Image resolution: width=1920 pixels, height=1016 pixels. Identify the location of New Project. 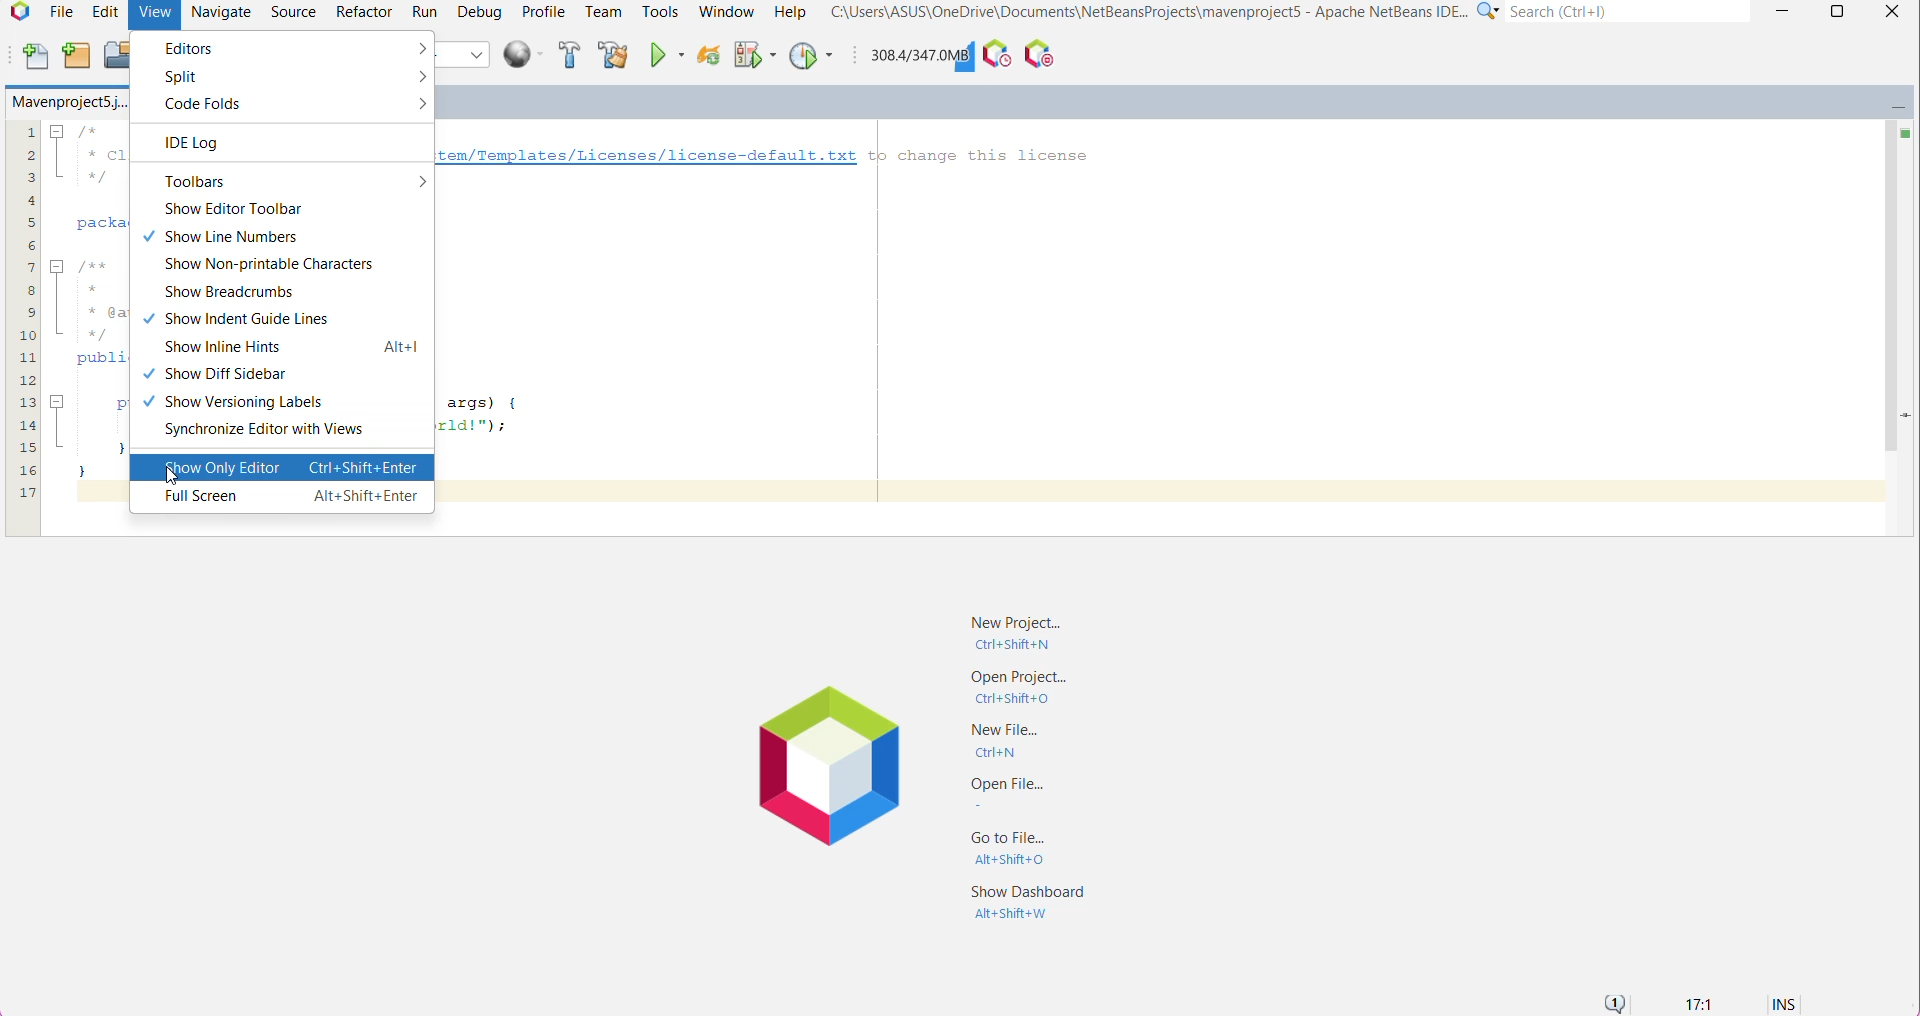
(1016, 631).